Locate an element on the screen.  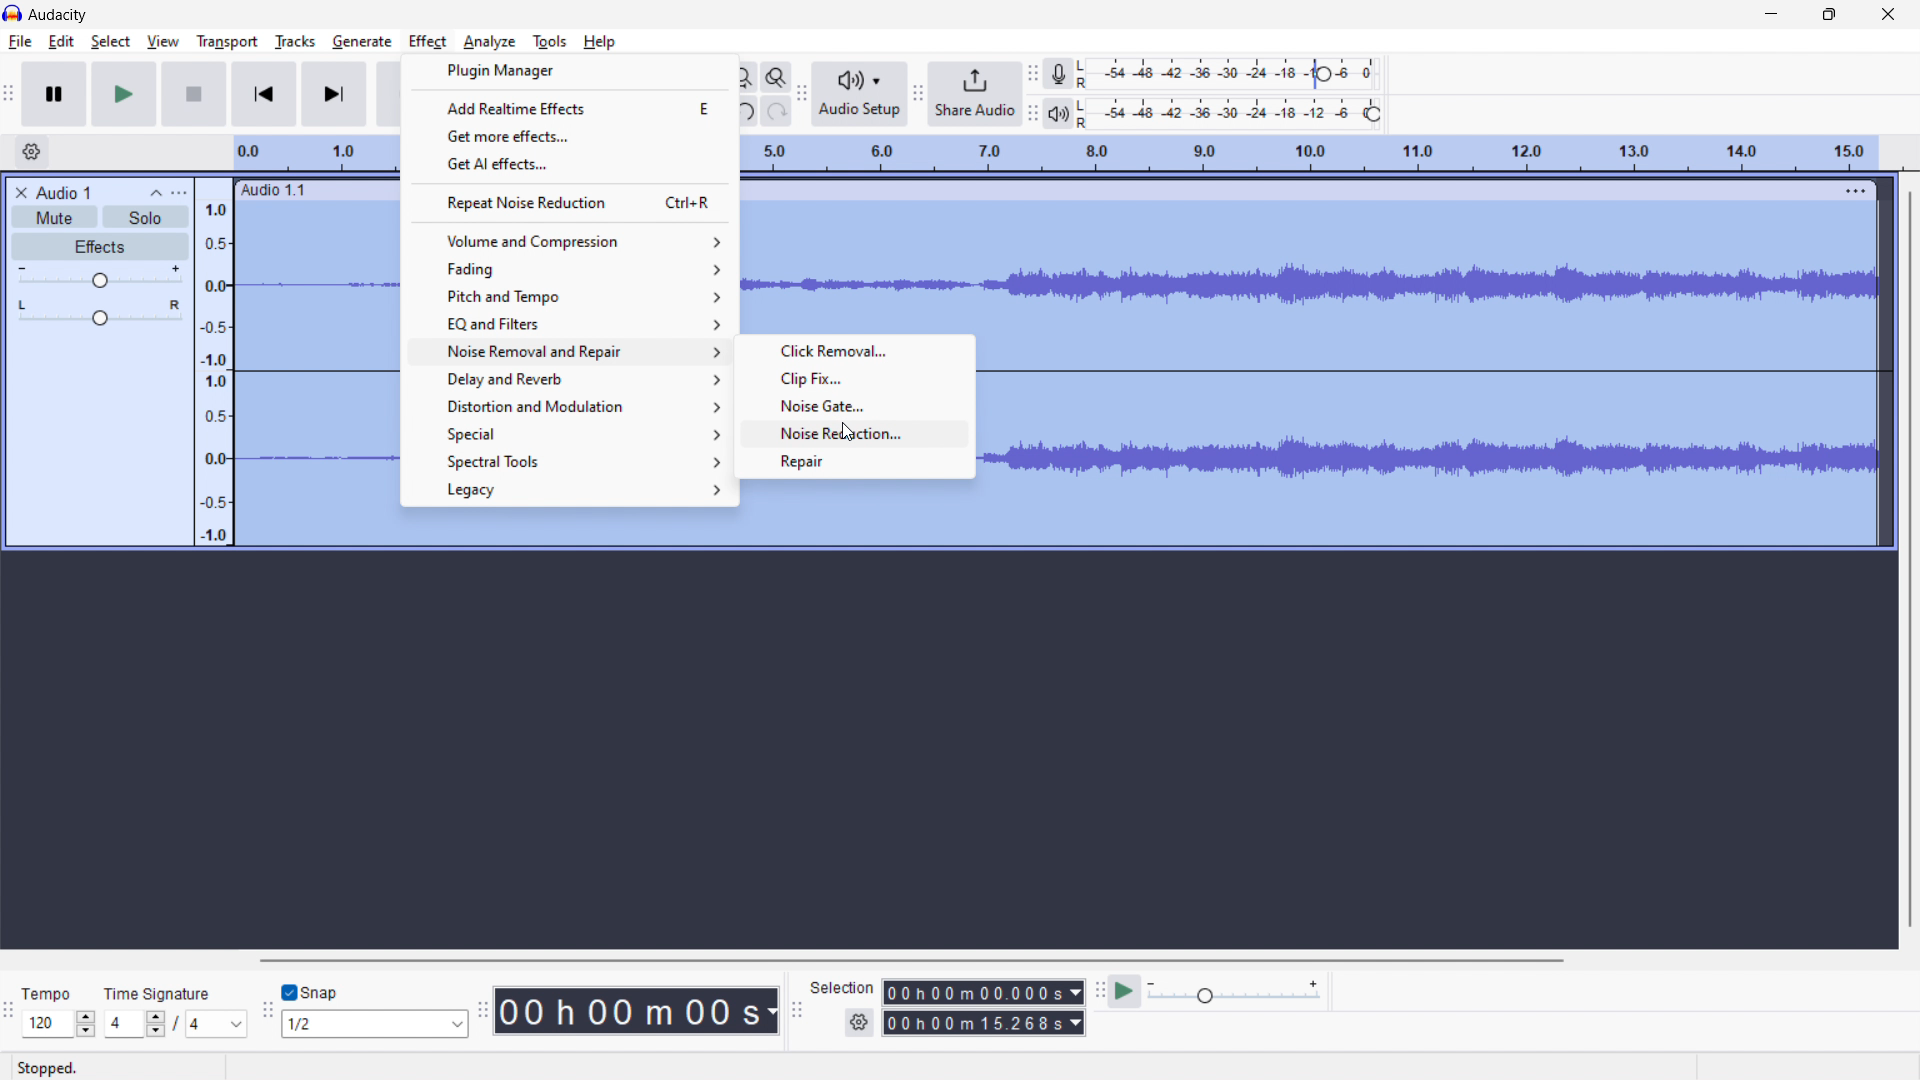
end time is located at coordinates (983, 1022).